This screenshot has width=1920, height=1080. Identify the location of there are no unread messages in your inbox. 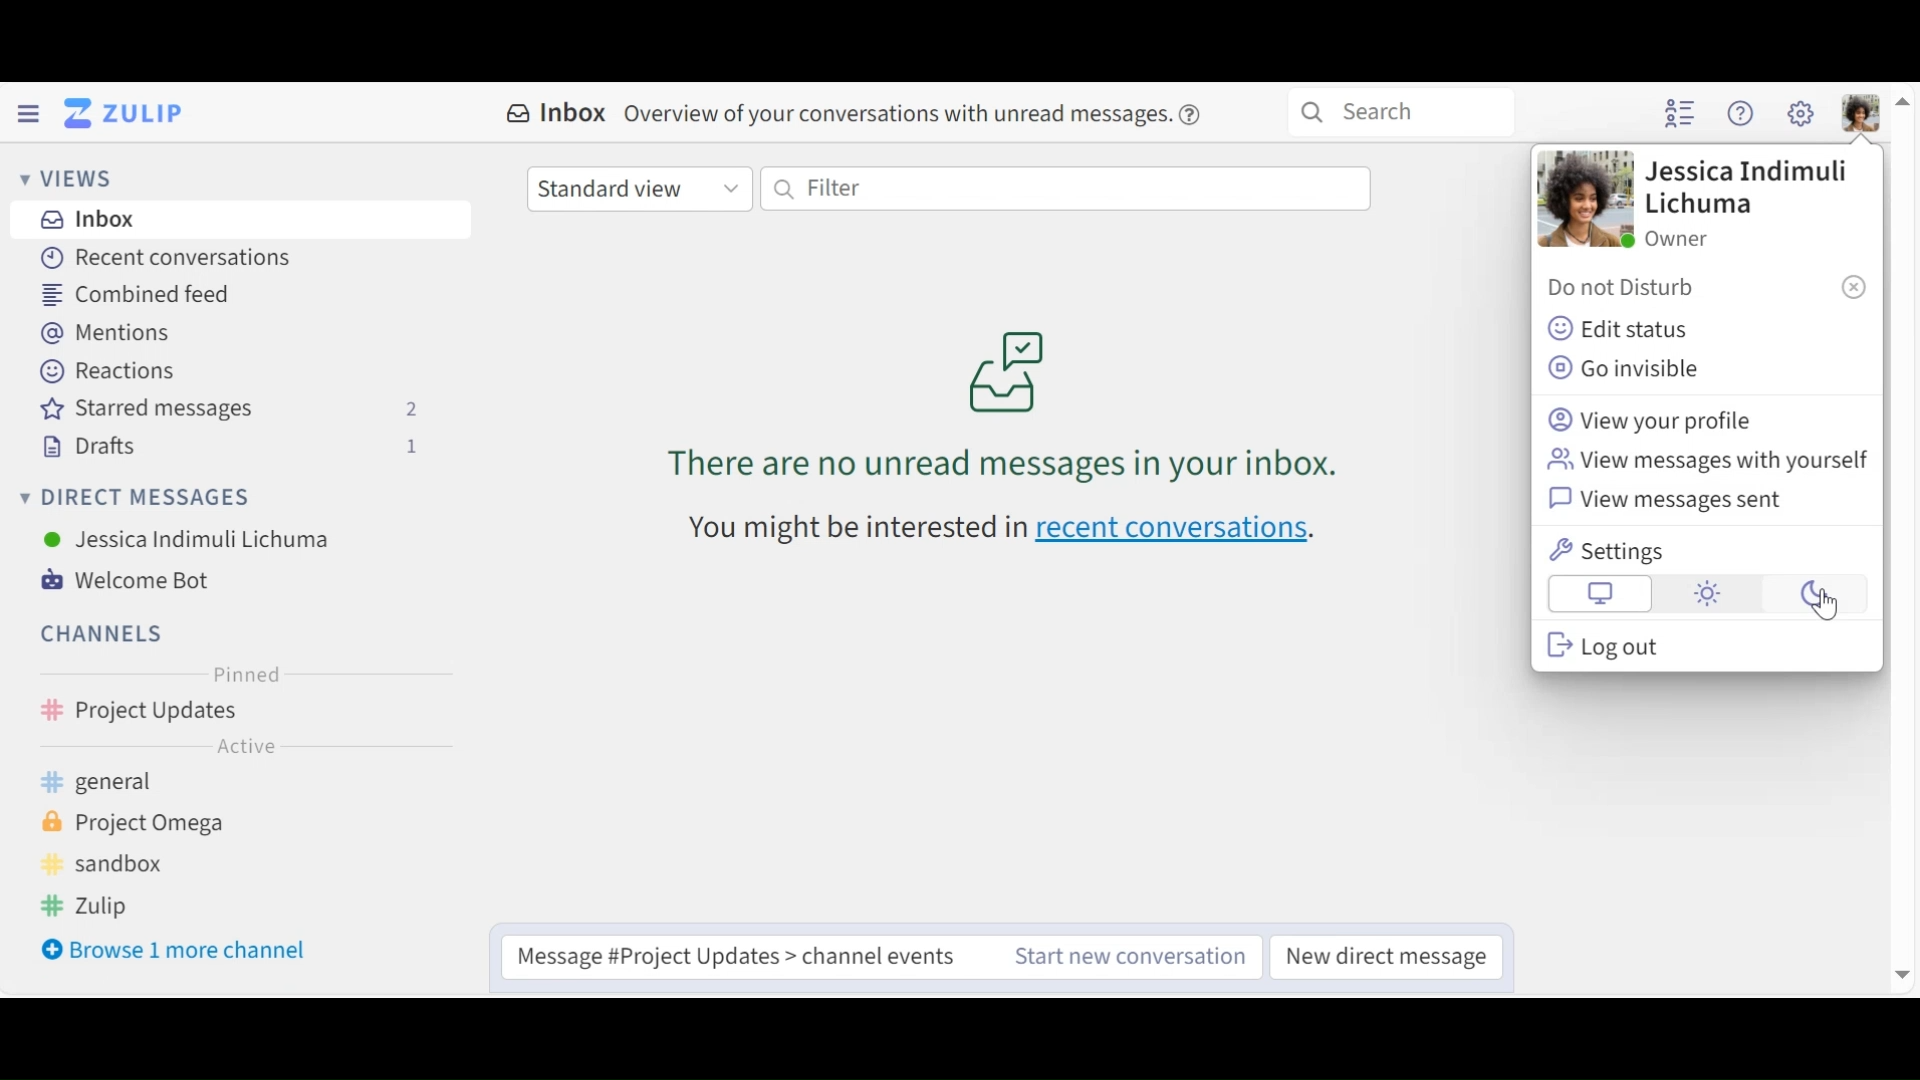
(951, 467).